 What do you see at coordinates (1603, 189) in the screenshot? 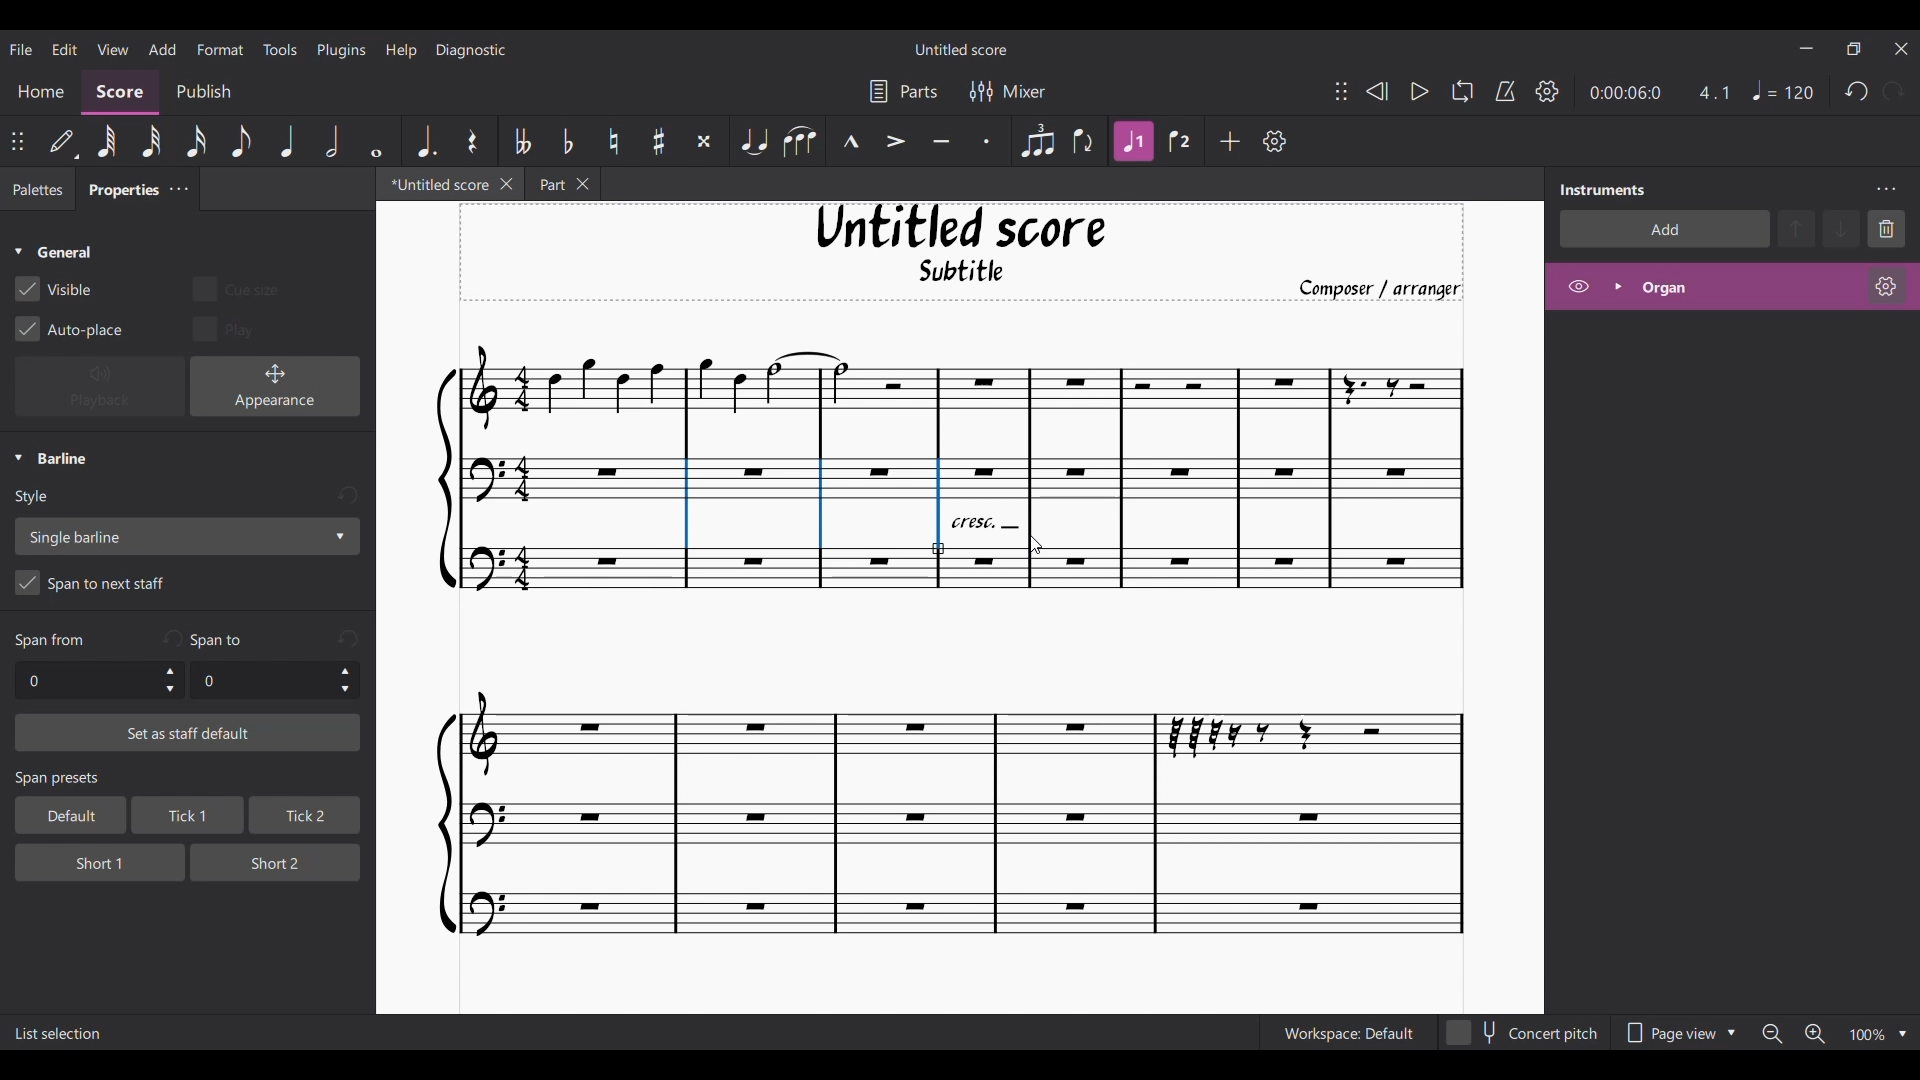
I see `Panel title` at bounding box center [1603, 189].